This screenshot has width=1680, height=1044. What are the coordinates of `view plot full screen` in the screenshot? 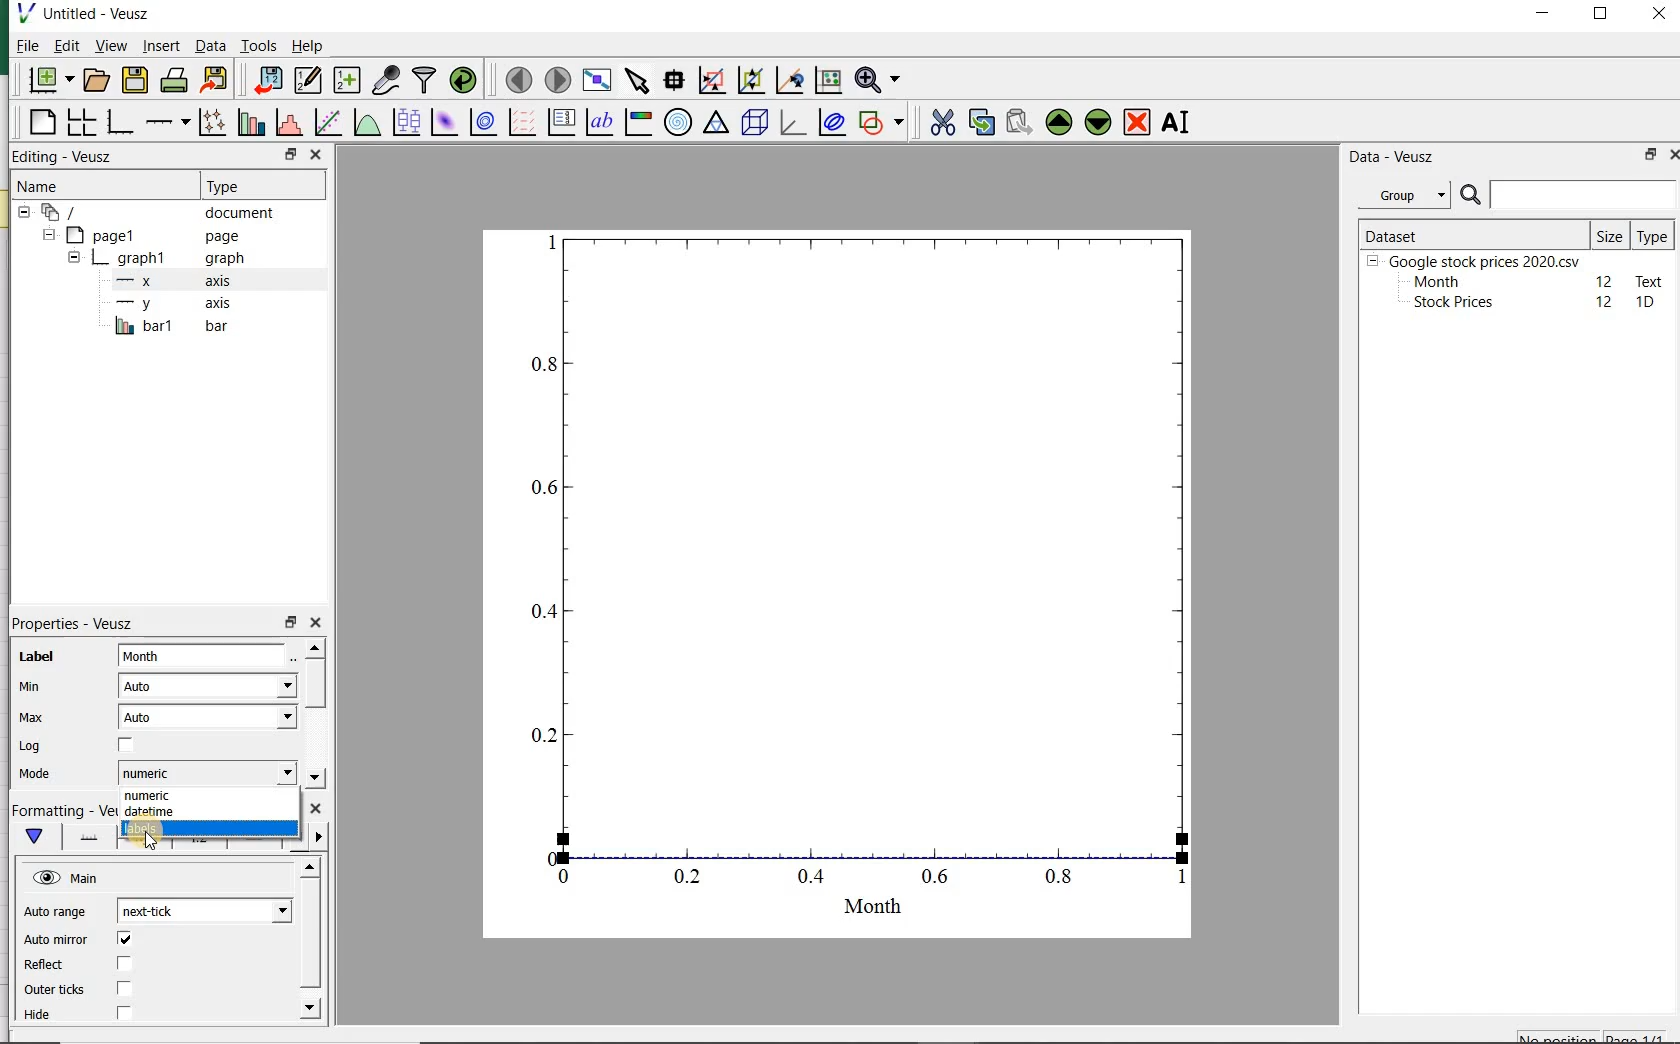 It's located at (596, 81).